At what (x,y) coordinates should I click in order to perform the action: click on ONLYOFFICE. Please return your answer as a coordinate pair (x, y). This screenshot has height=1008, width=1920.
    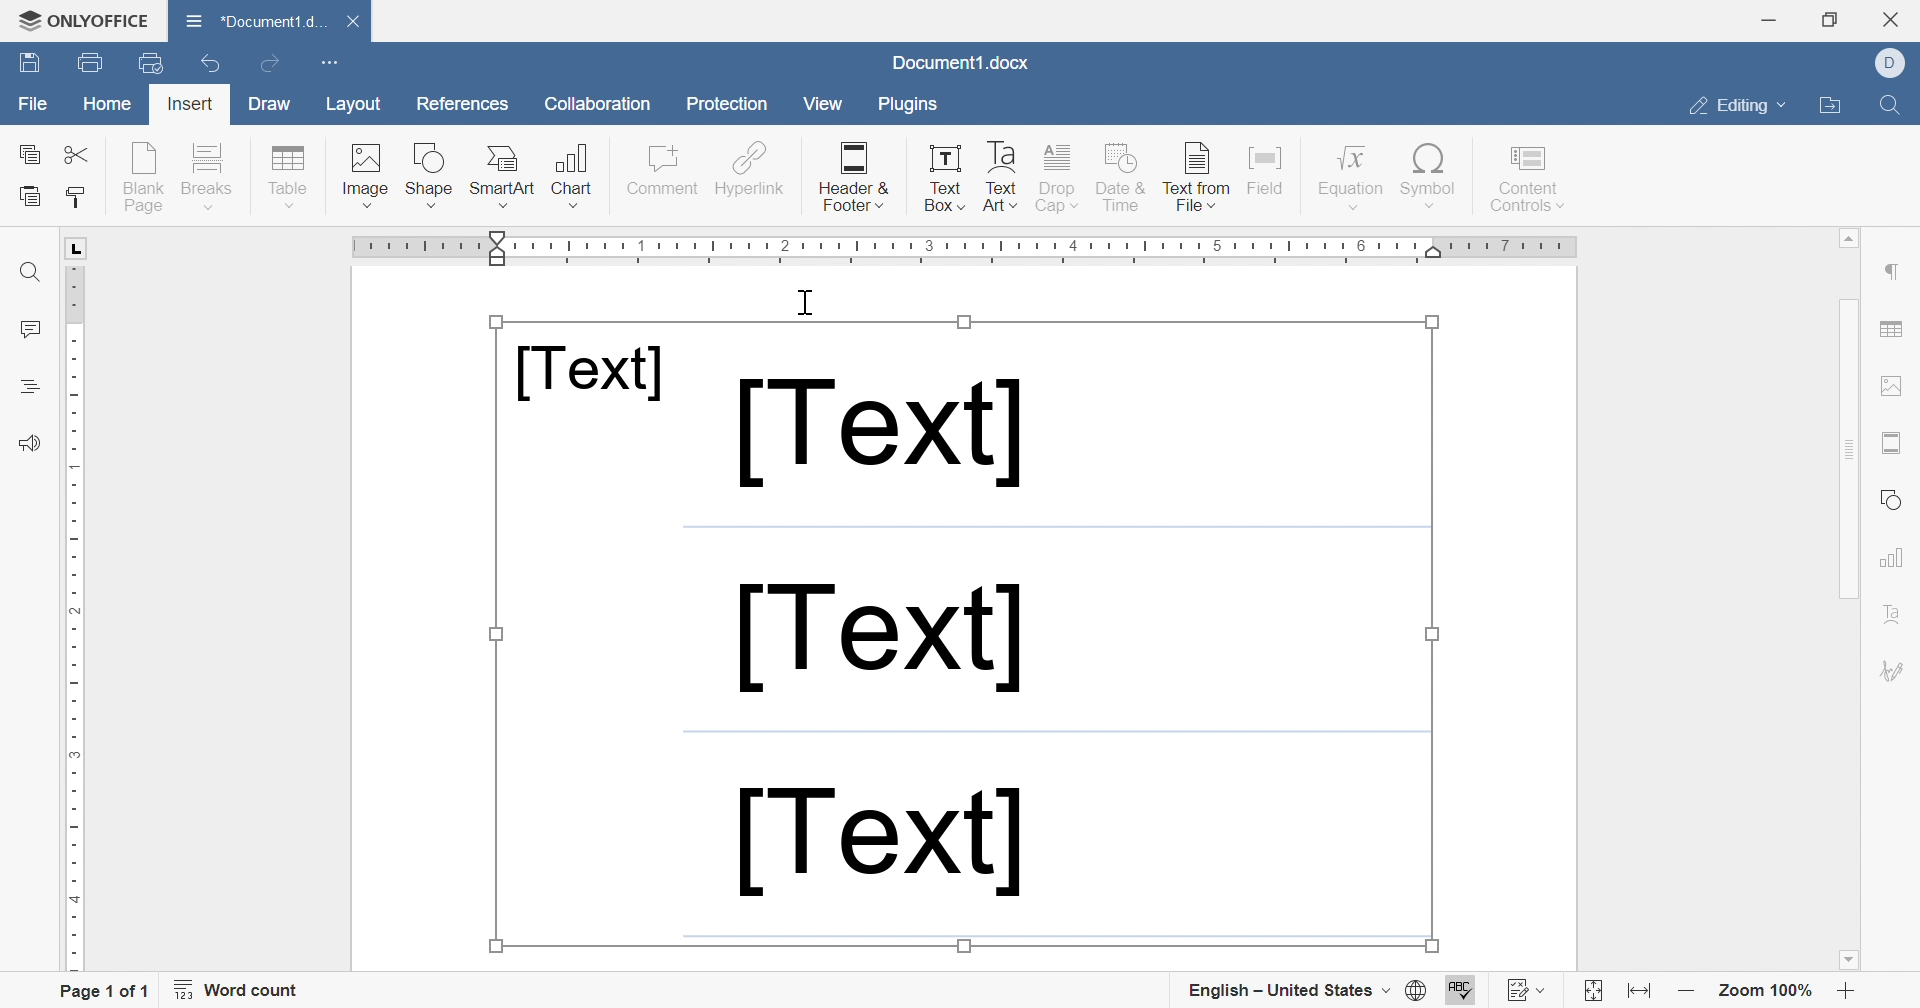
    Looking at the image, I should click on (85, 20).